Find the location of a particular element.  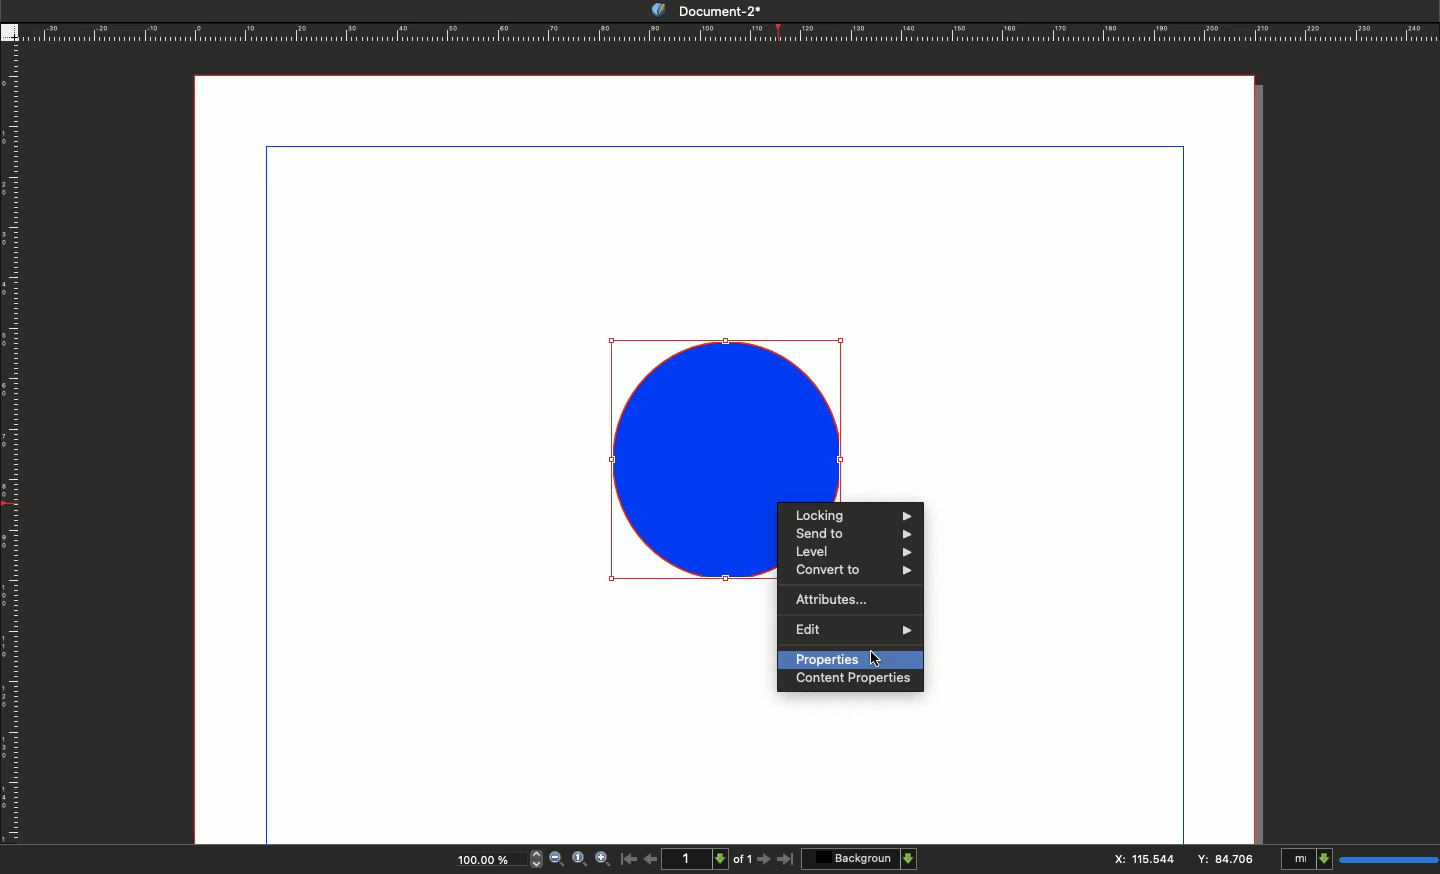

Zoom to is located at coordinates (579, 858).